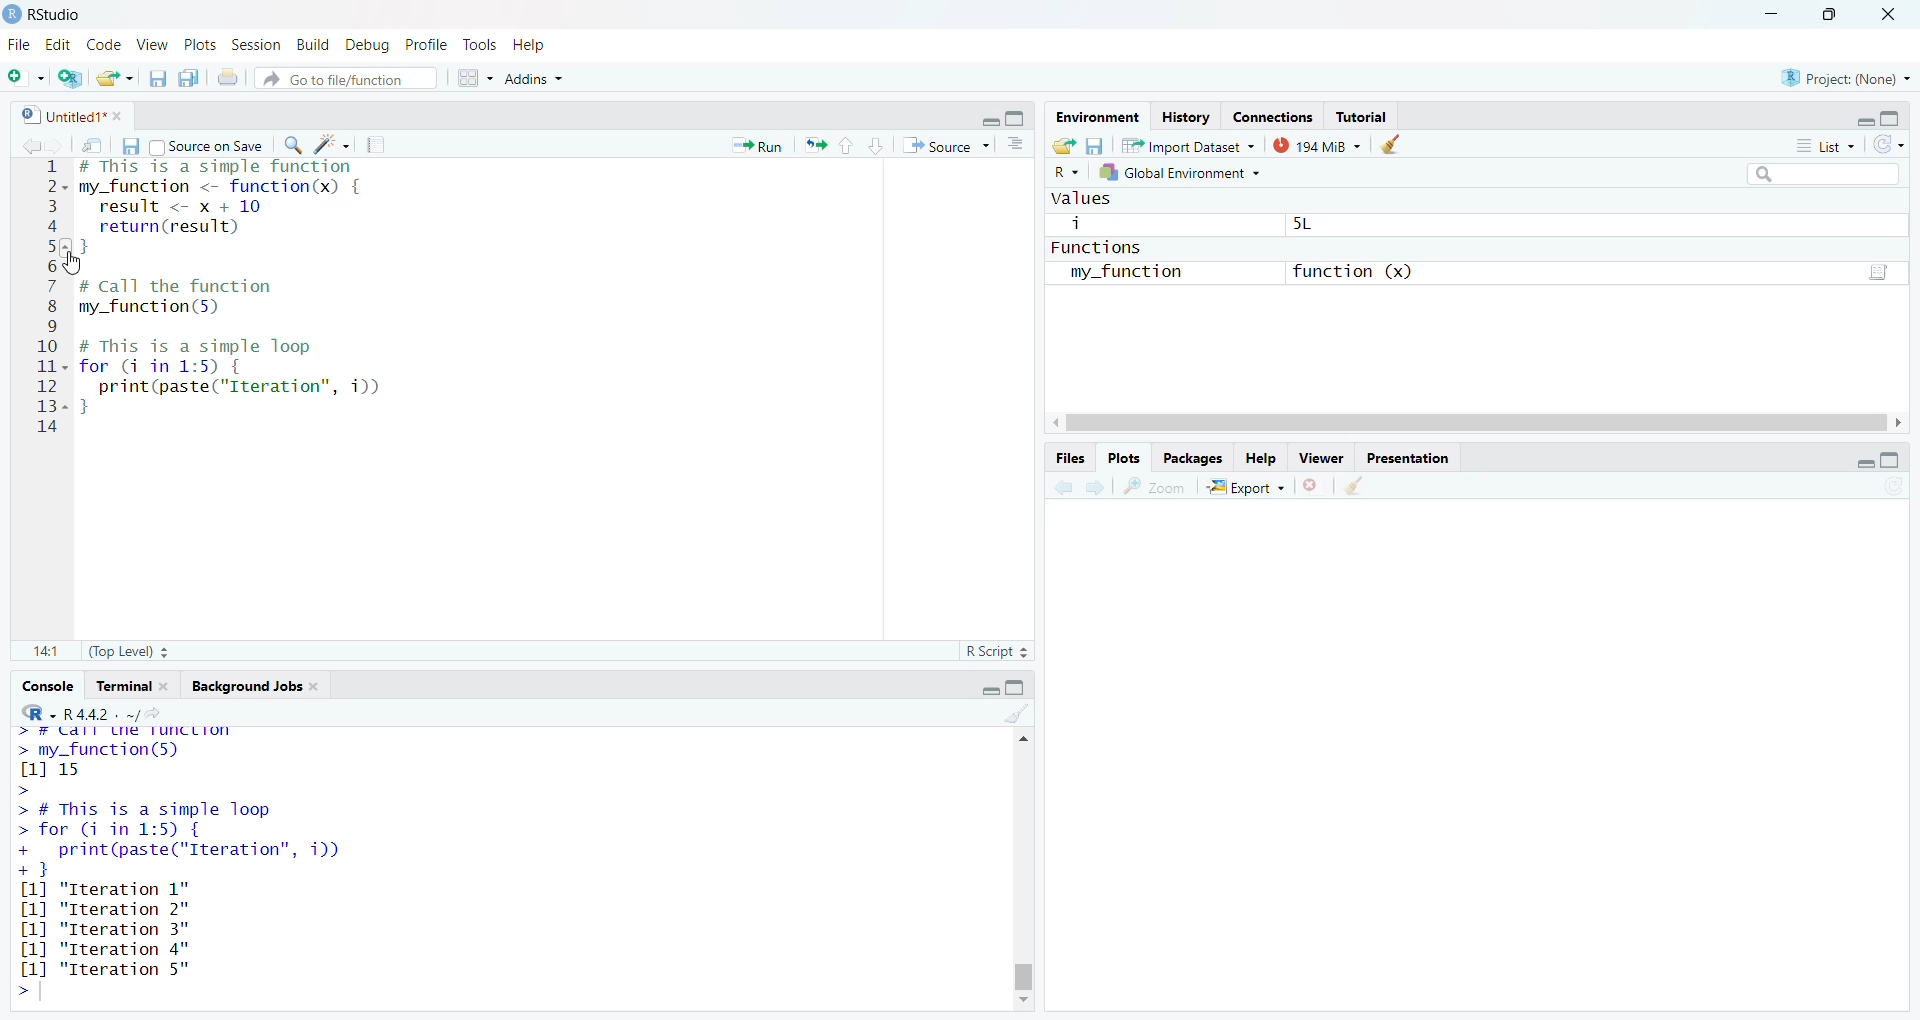  Describe the element at coordinates (534, 77) in the screenshot. I see `addins` at that location.